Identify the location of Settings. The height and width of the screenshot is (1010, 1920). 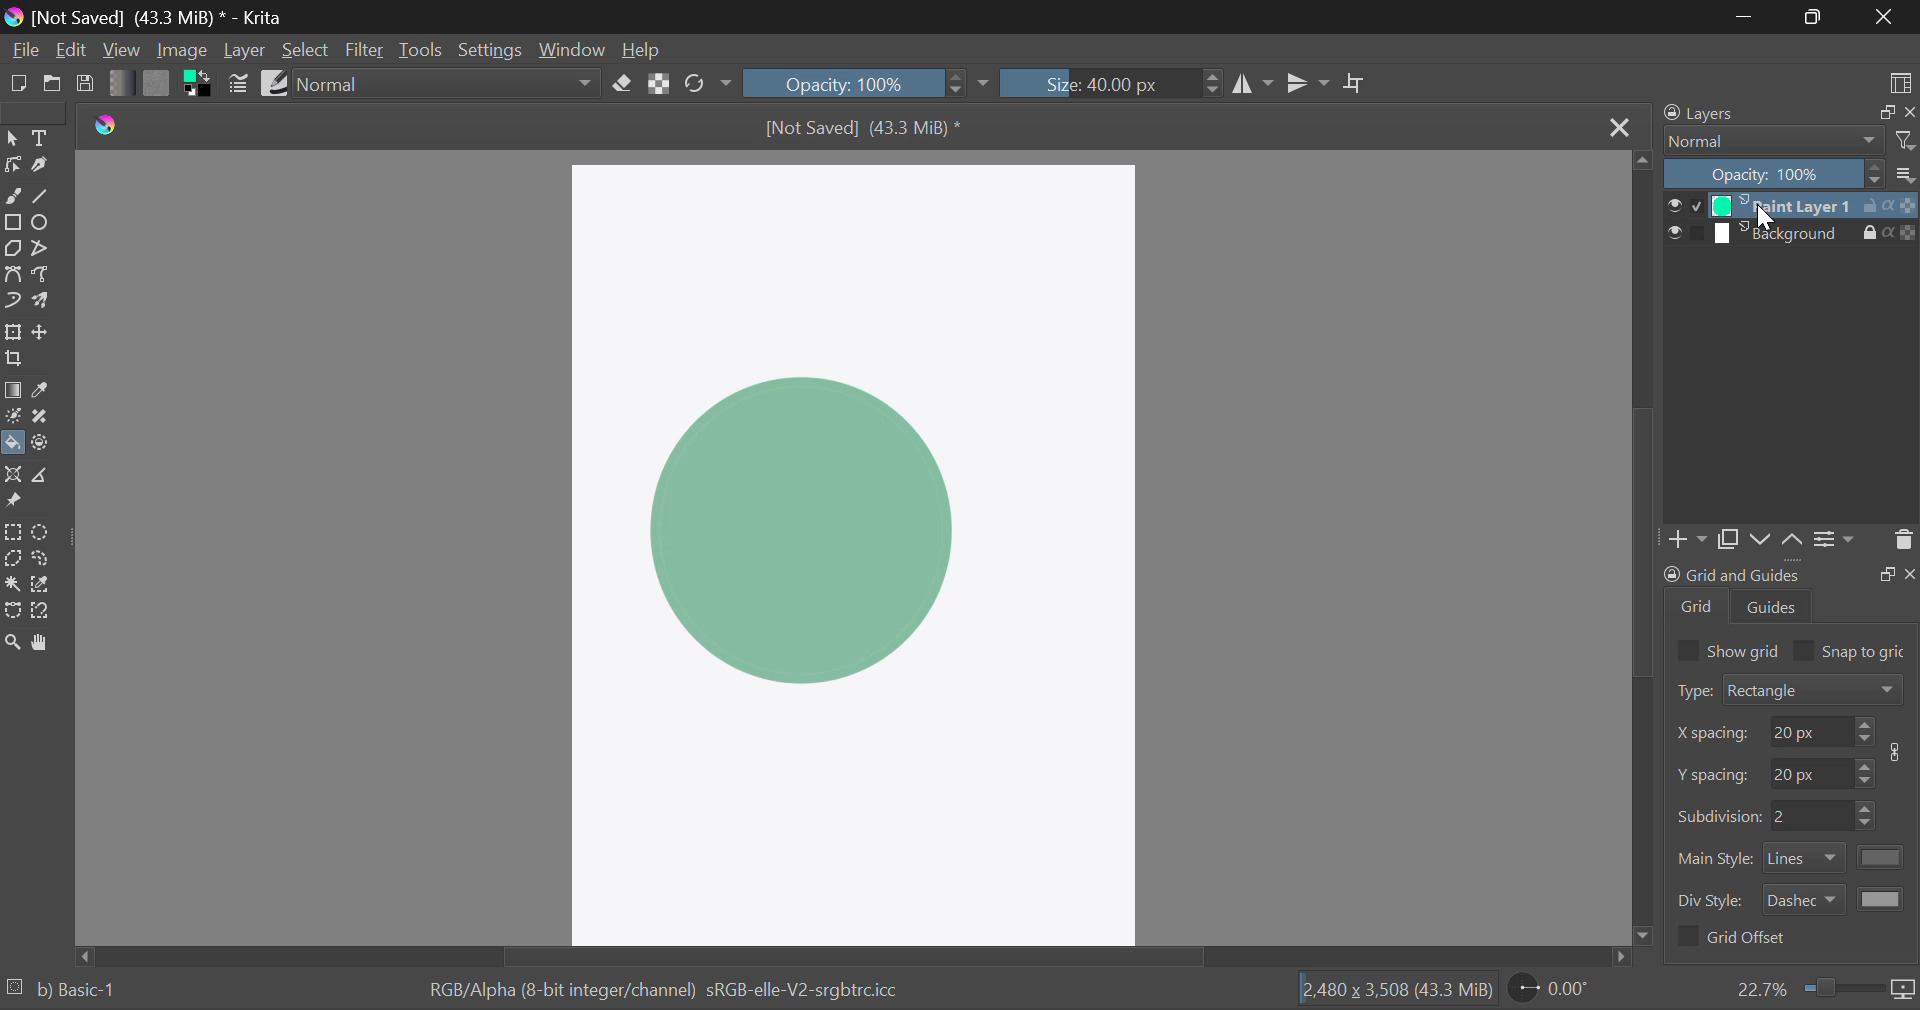
(1838, 545).